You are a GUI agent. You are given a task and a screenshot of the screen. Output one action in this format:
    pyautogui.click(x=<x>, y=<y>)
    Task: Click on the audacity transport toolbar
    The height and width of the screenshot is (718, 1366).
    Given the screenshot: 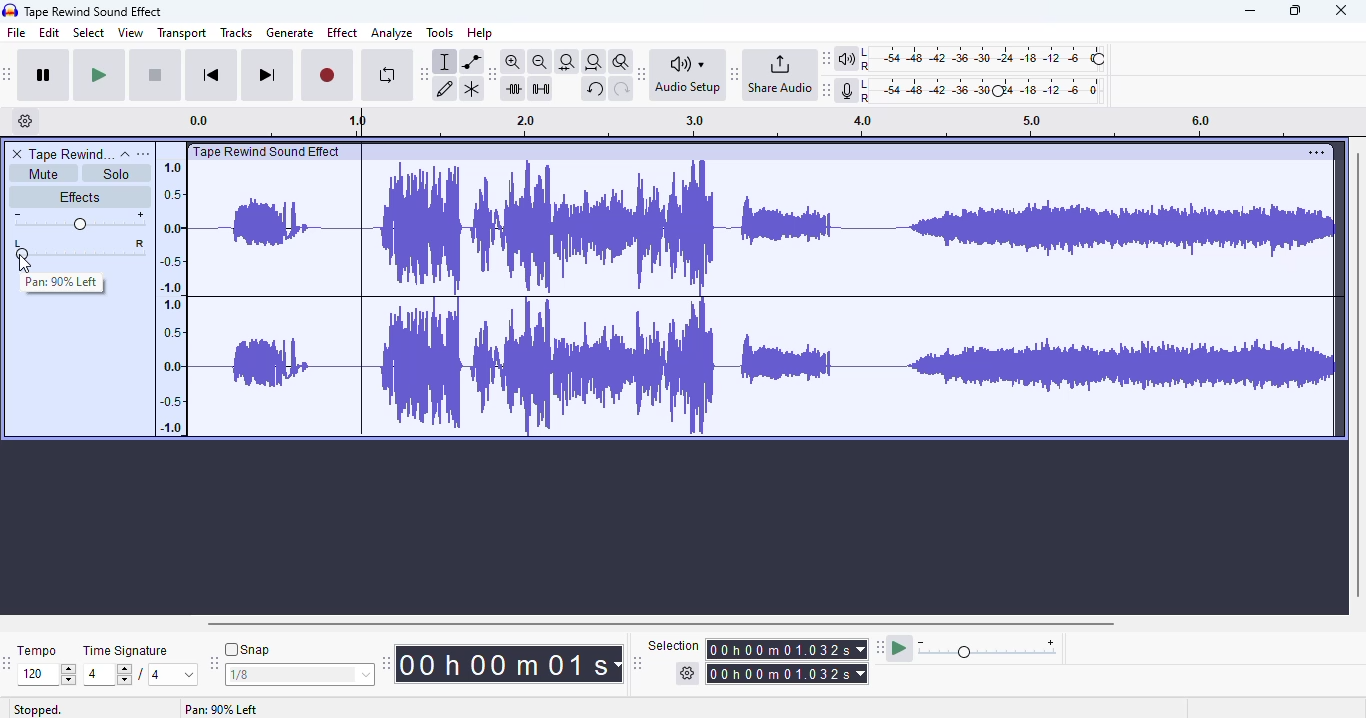 What is the action you would take?
    pyautogui.click(x=7, y=73)
    